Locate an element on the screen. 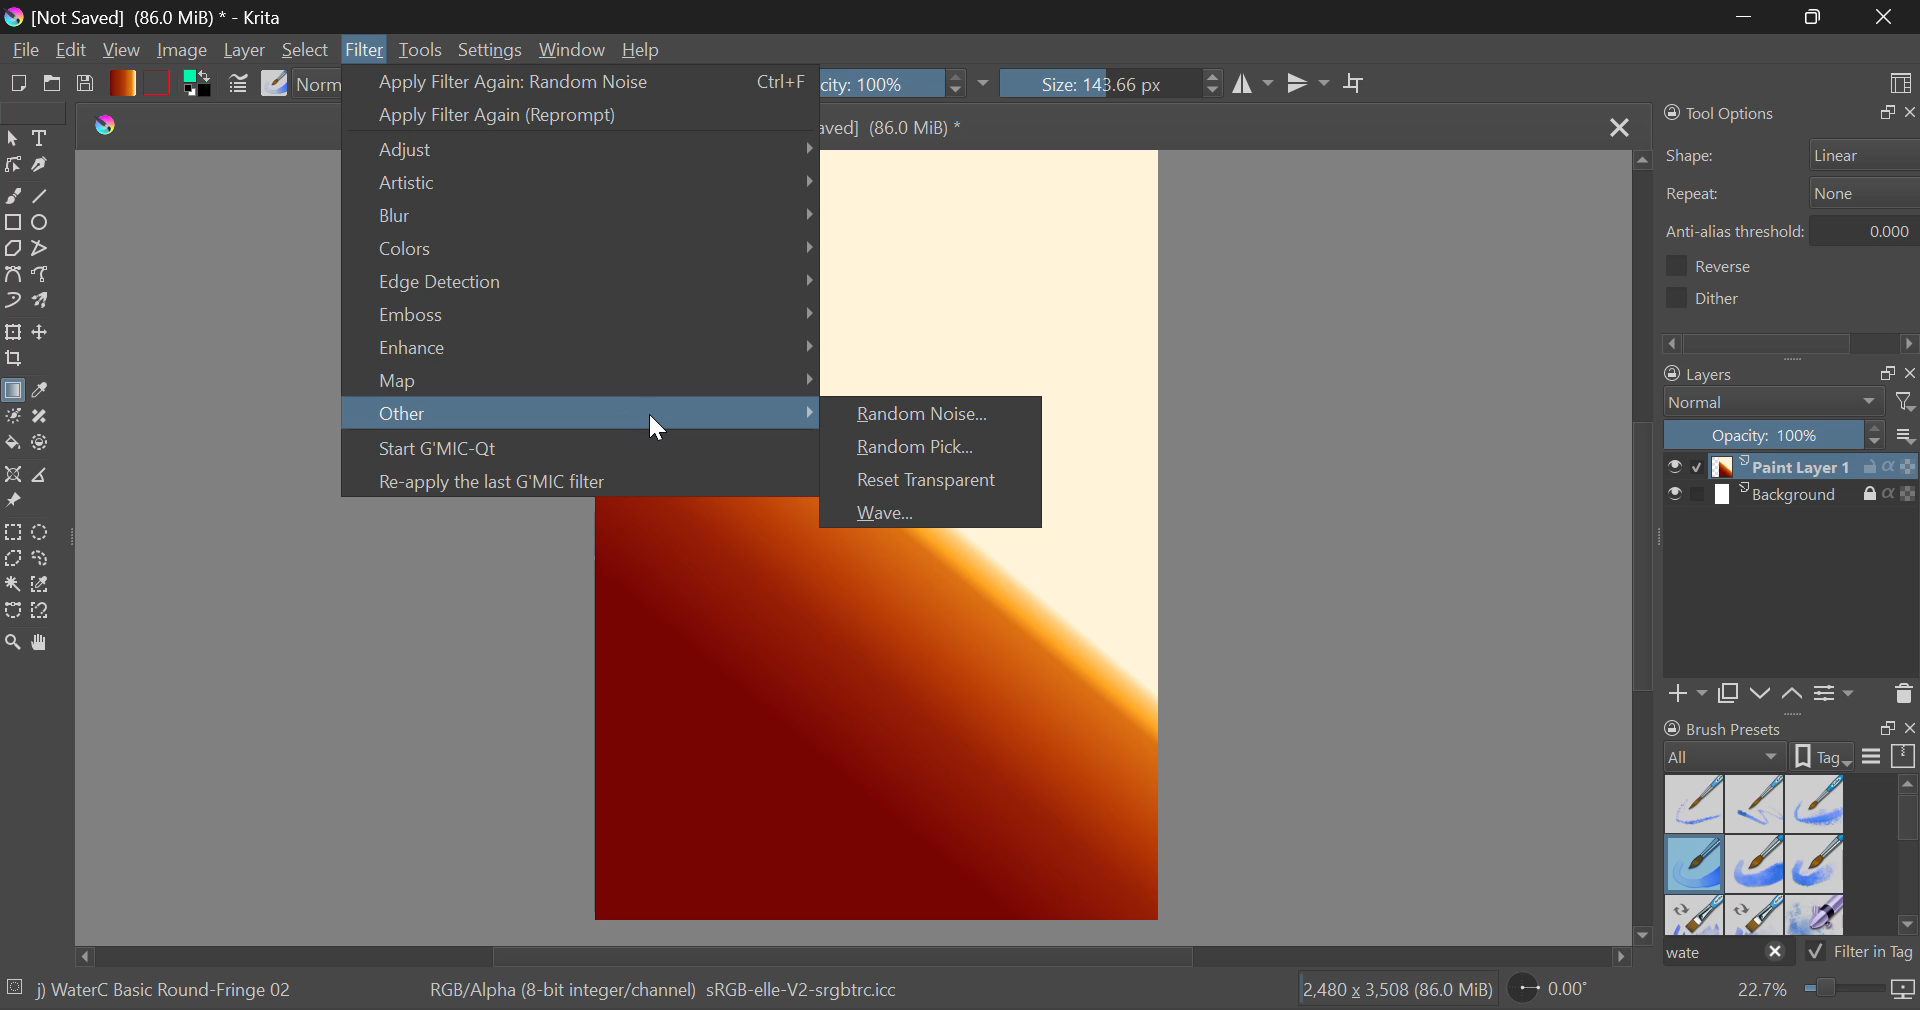 This screenshot has width=1920, height=1010. close is located at coordinates (1908, 730).